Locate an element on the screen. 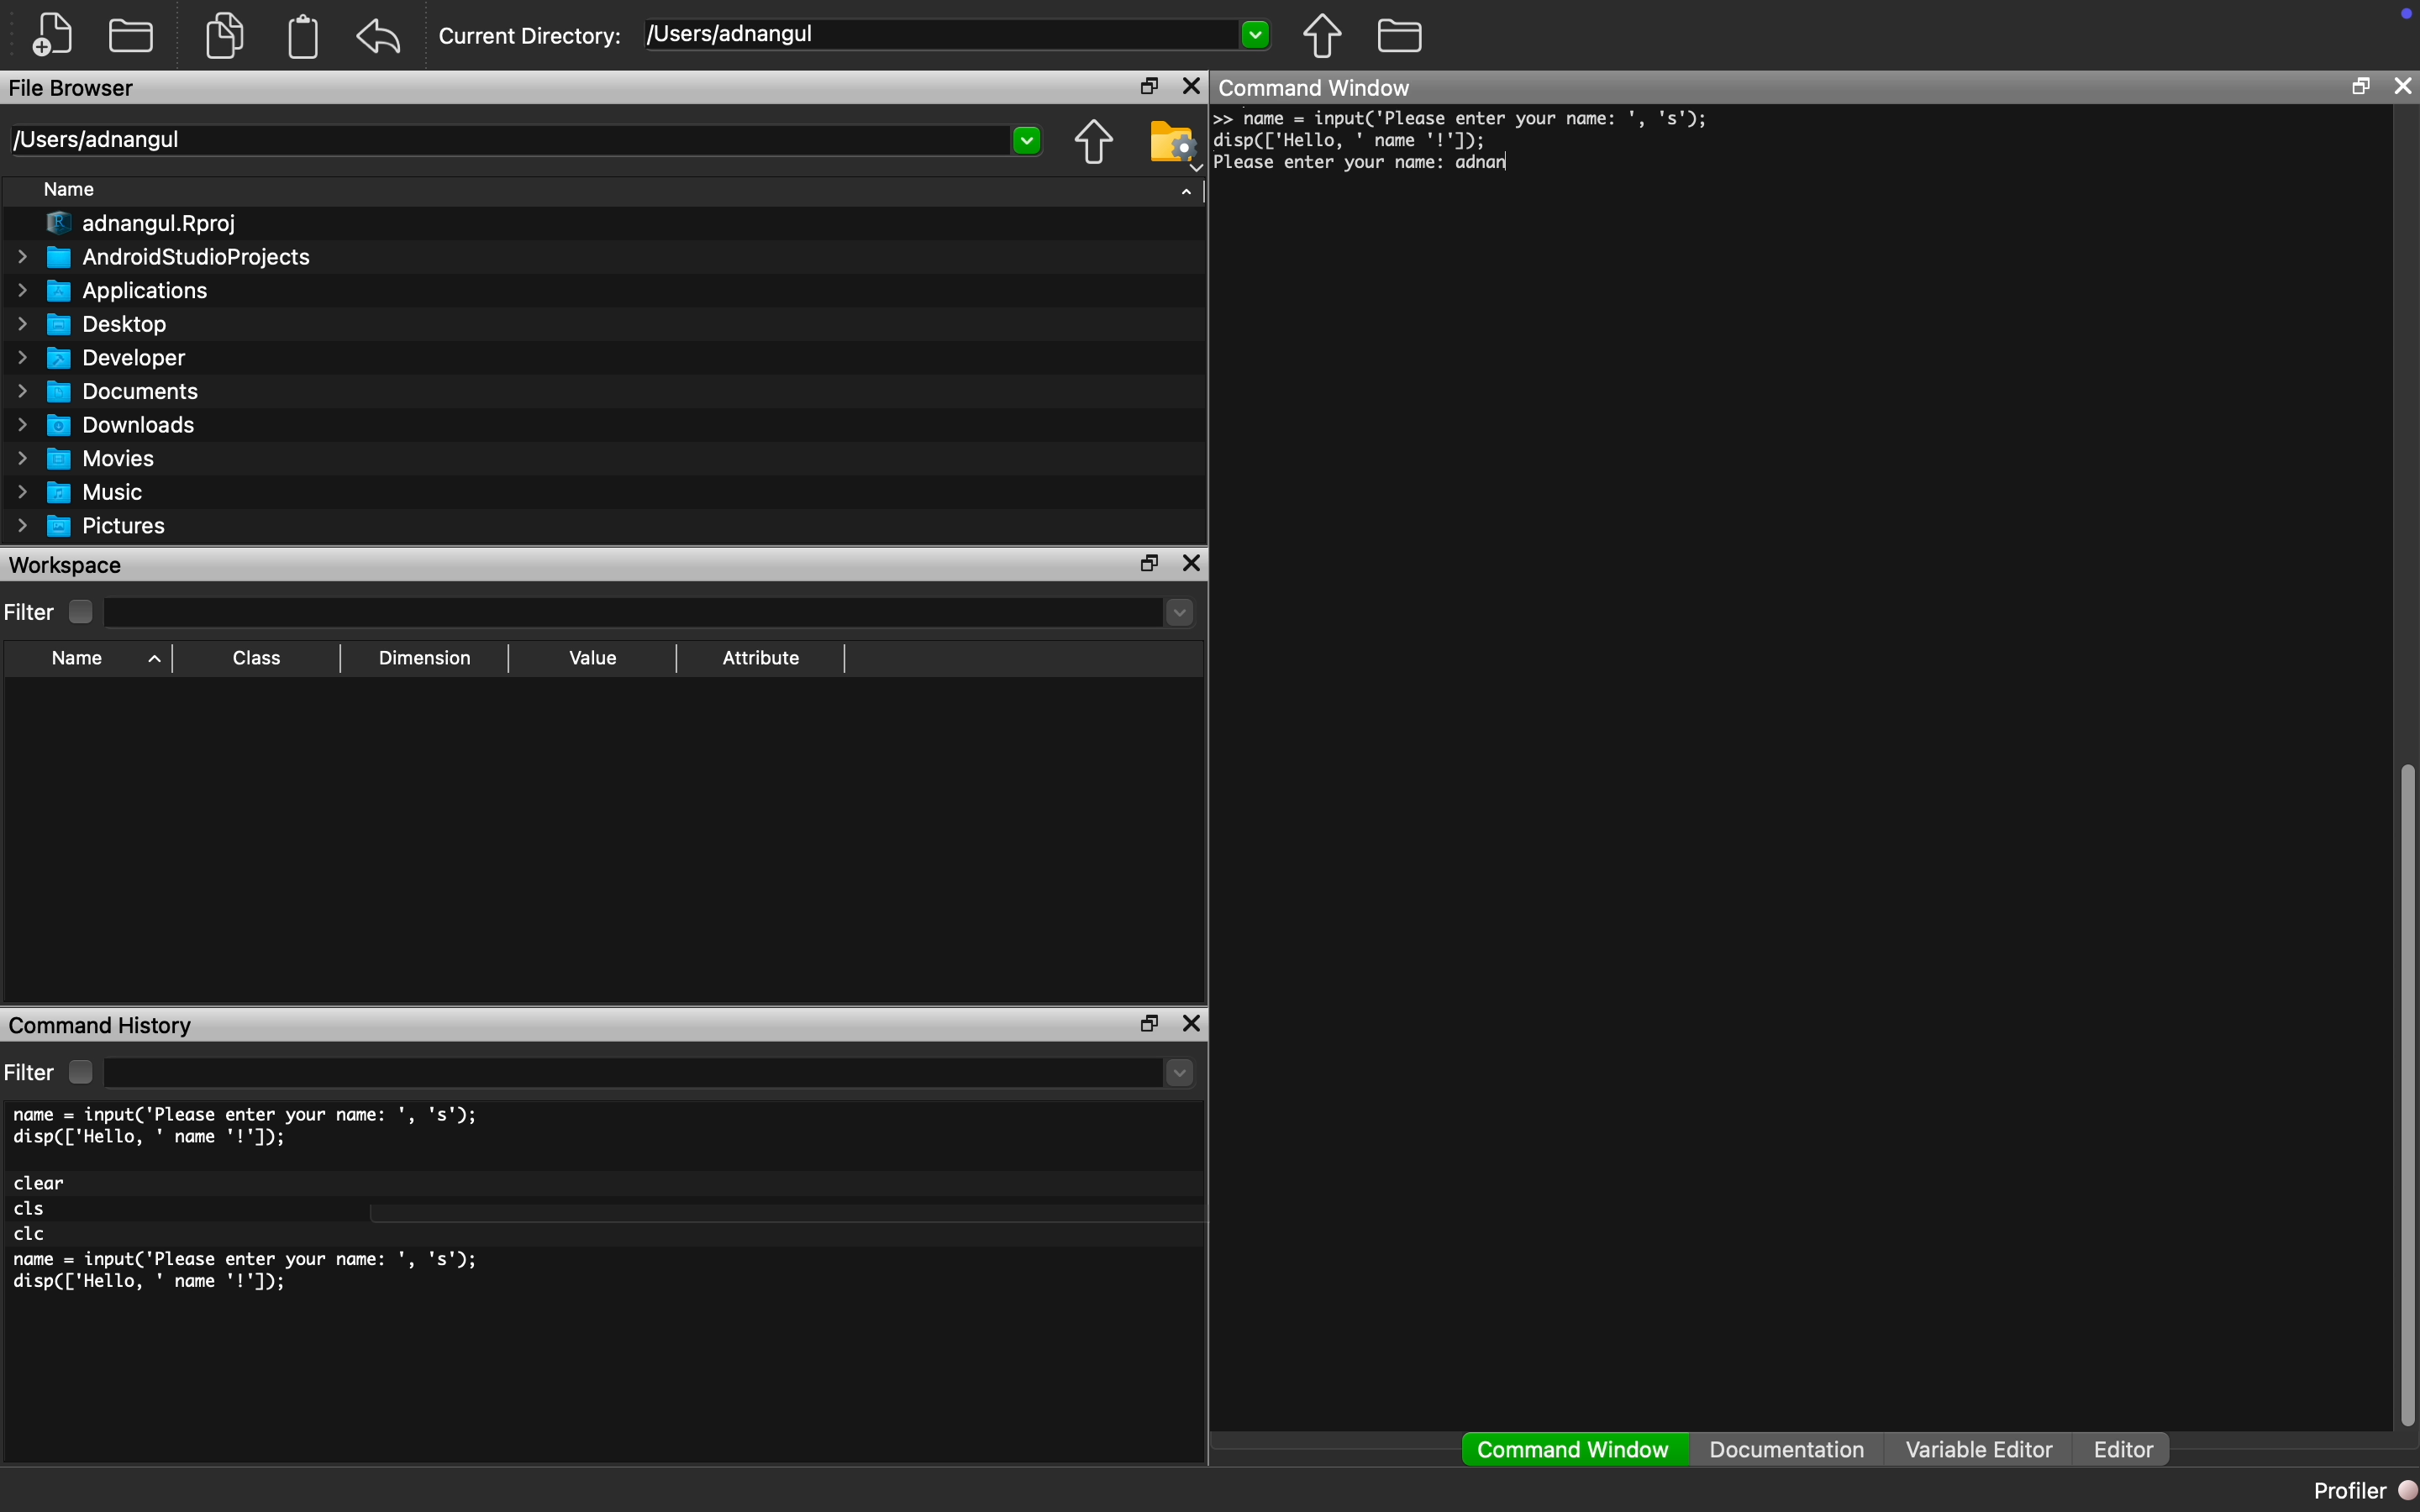 This screenshot has height=1512, width=2420. folder is located at coordinates (1402, 35).